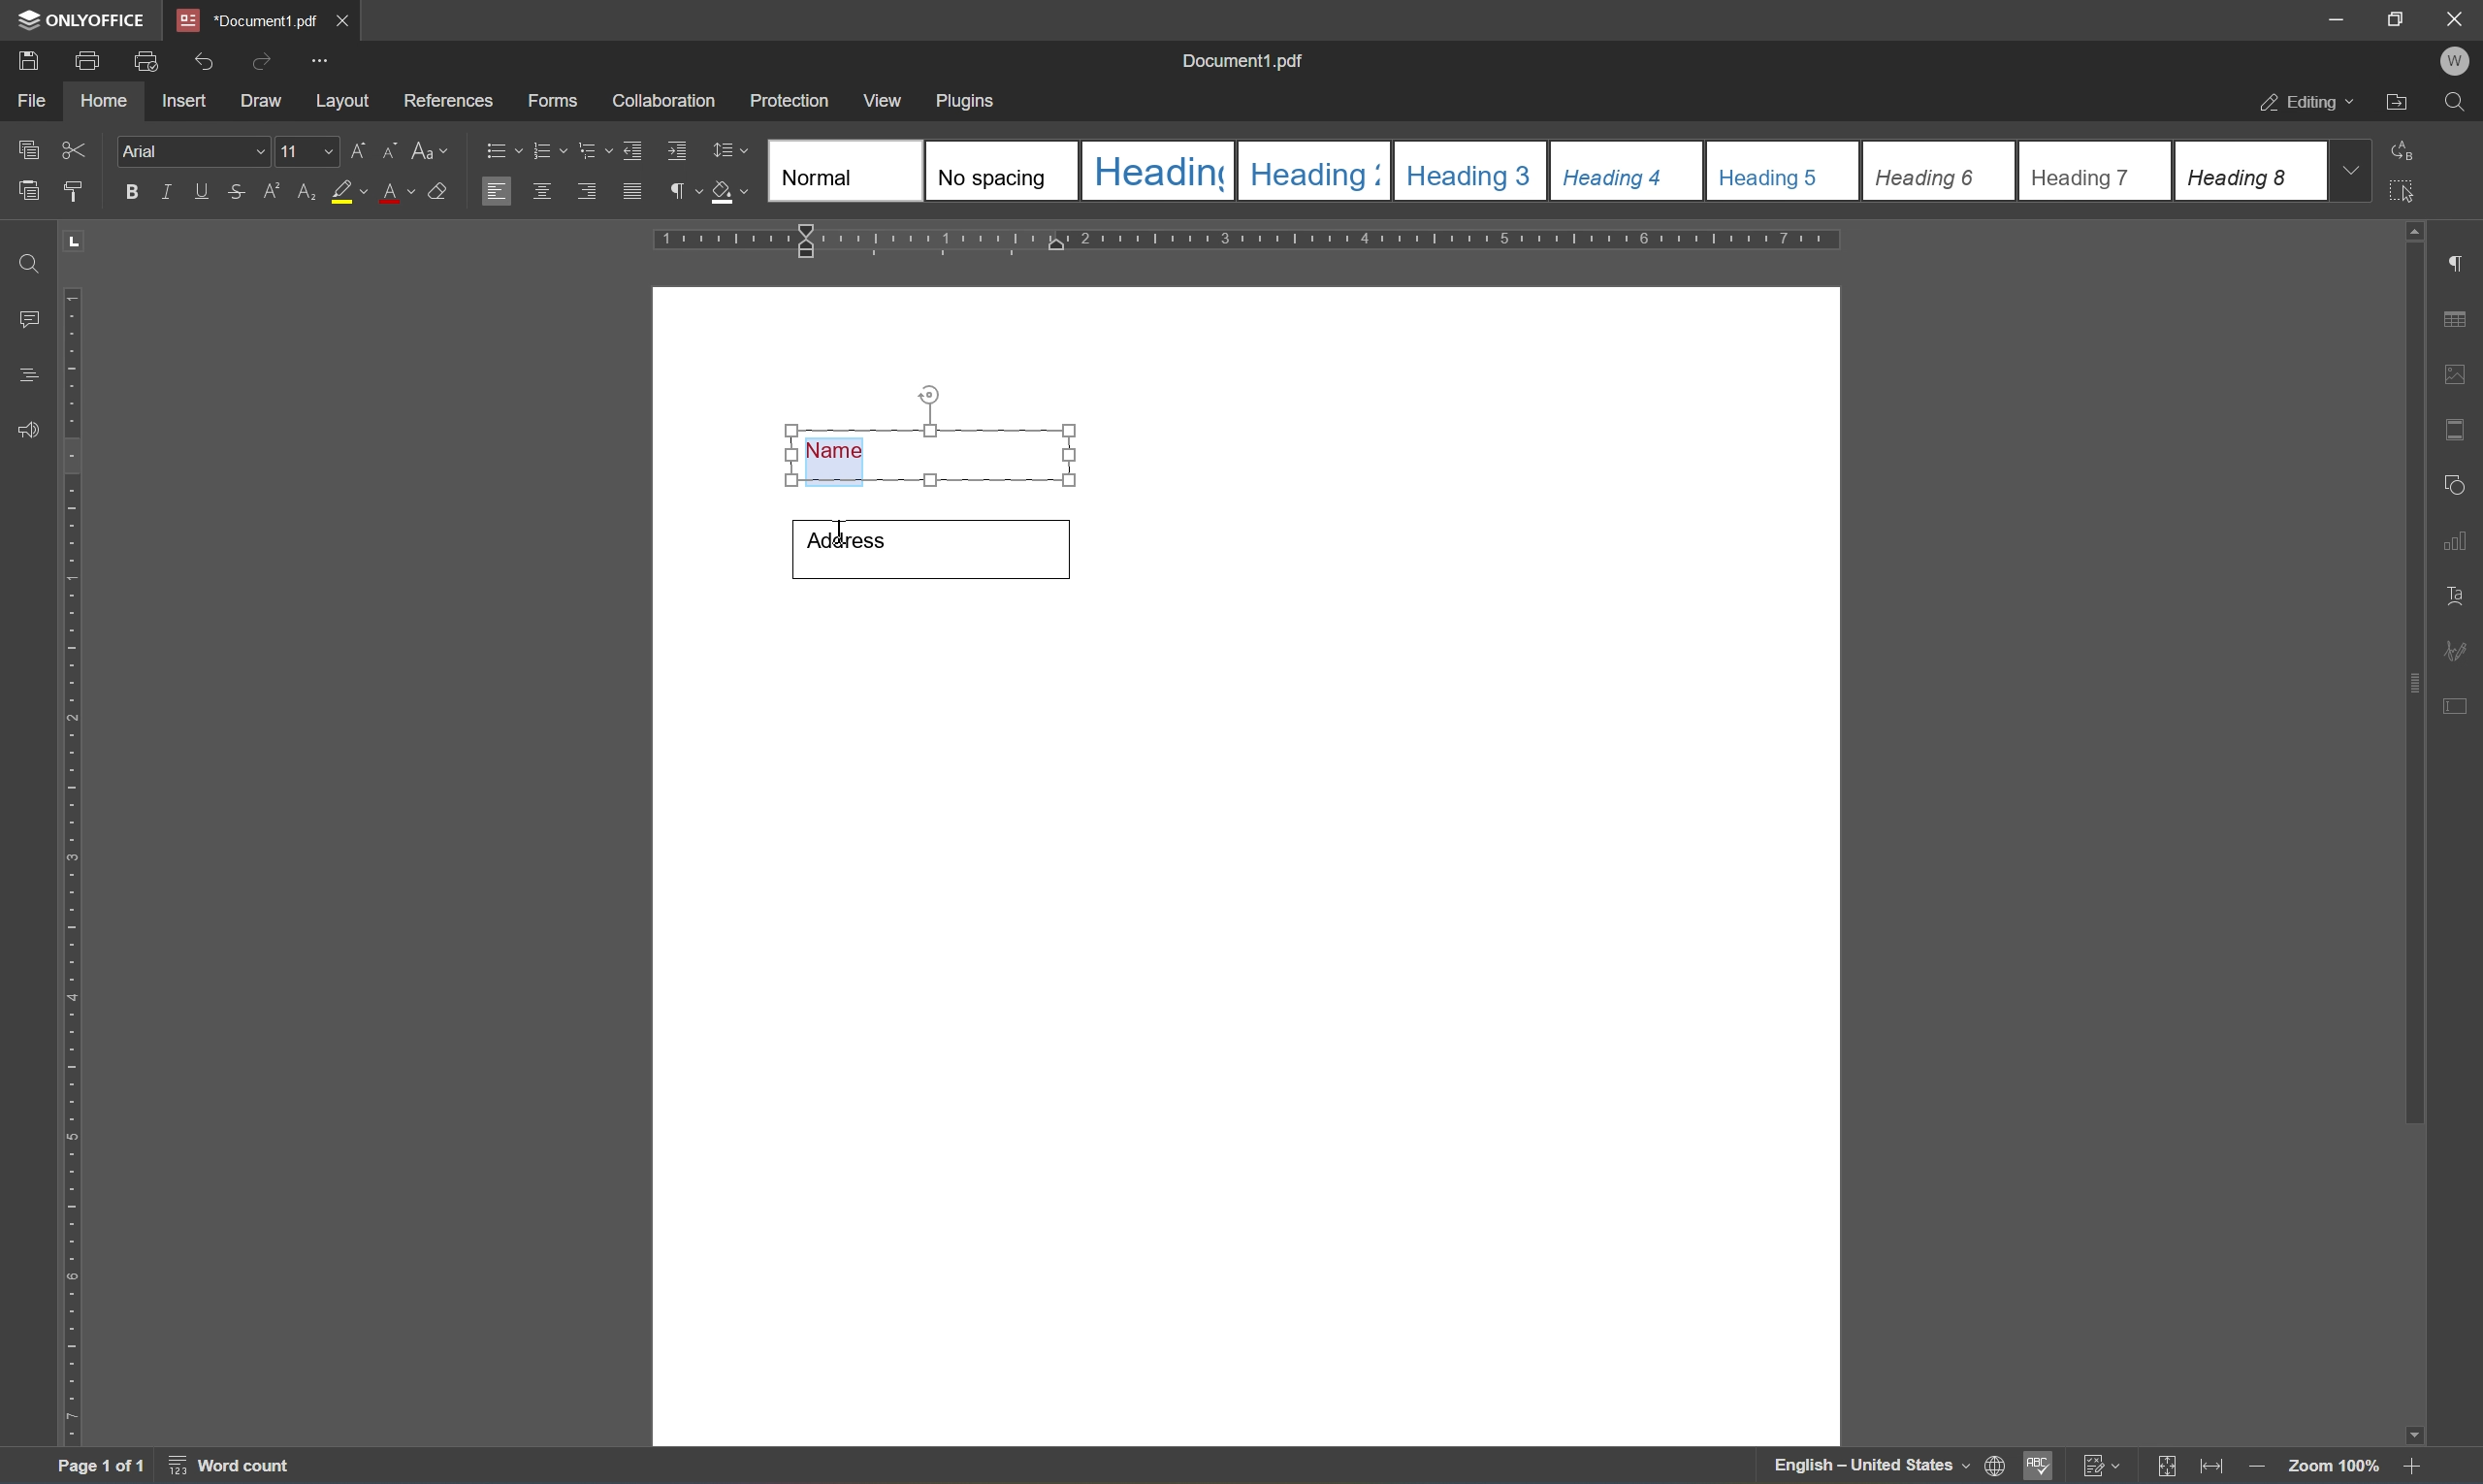 This screenshot has width=2483, height=1484. What do you see at coordinates (340, 104) in the screenshot?
I see `layout` at bounding box center [340, 104].